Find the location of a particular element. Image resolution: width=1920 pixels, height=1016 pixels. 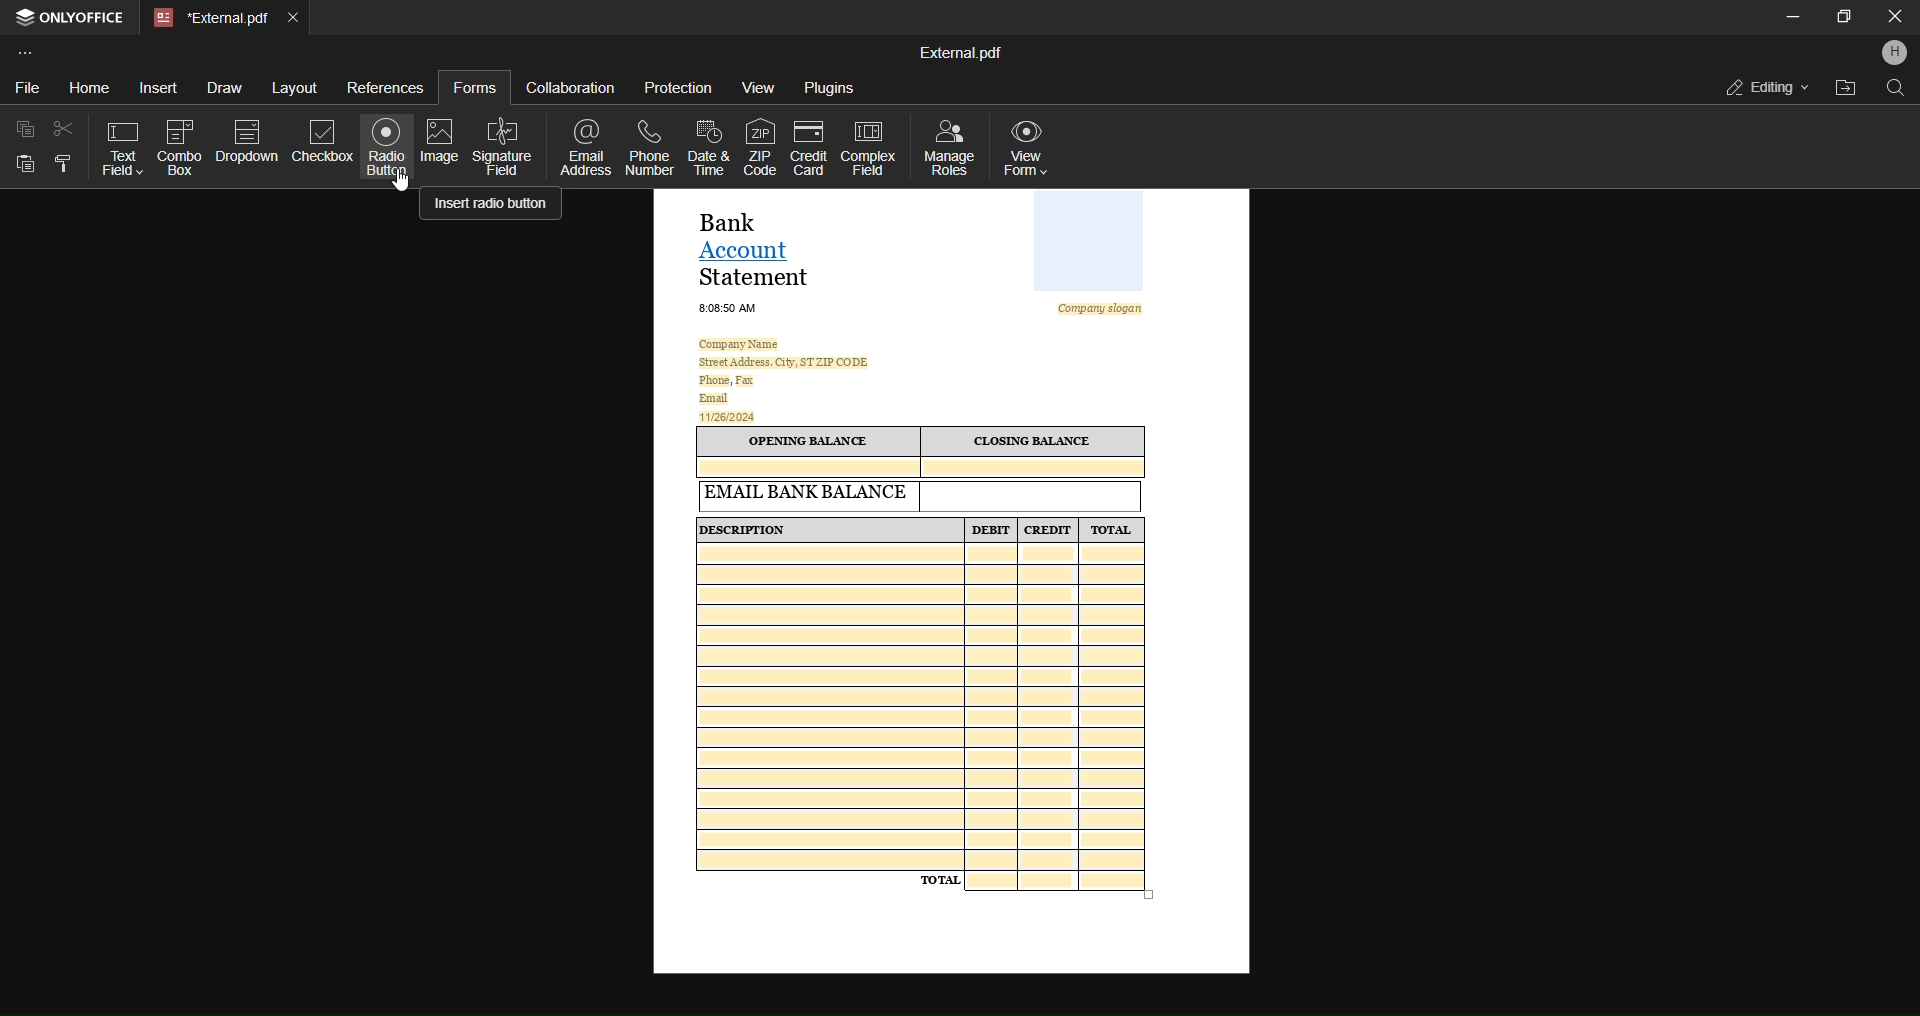

close current tab is located at coordinates (292, 15).